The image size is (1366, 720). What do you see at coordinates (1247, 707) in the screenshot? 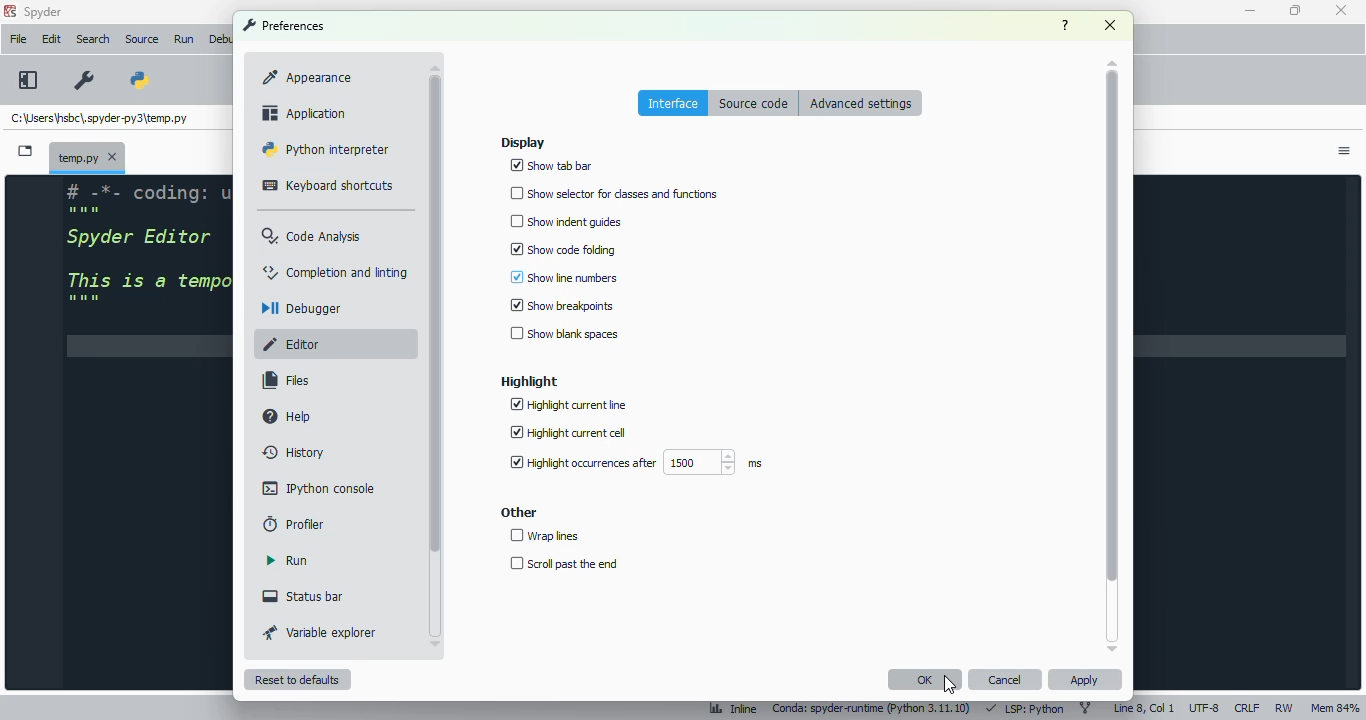
I see `CRLF` at bounding box center [1247, 707].